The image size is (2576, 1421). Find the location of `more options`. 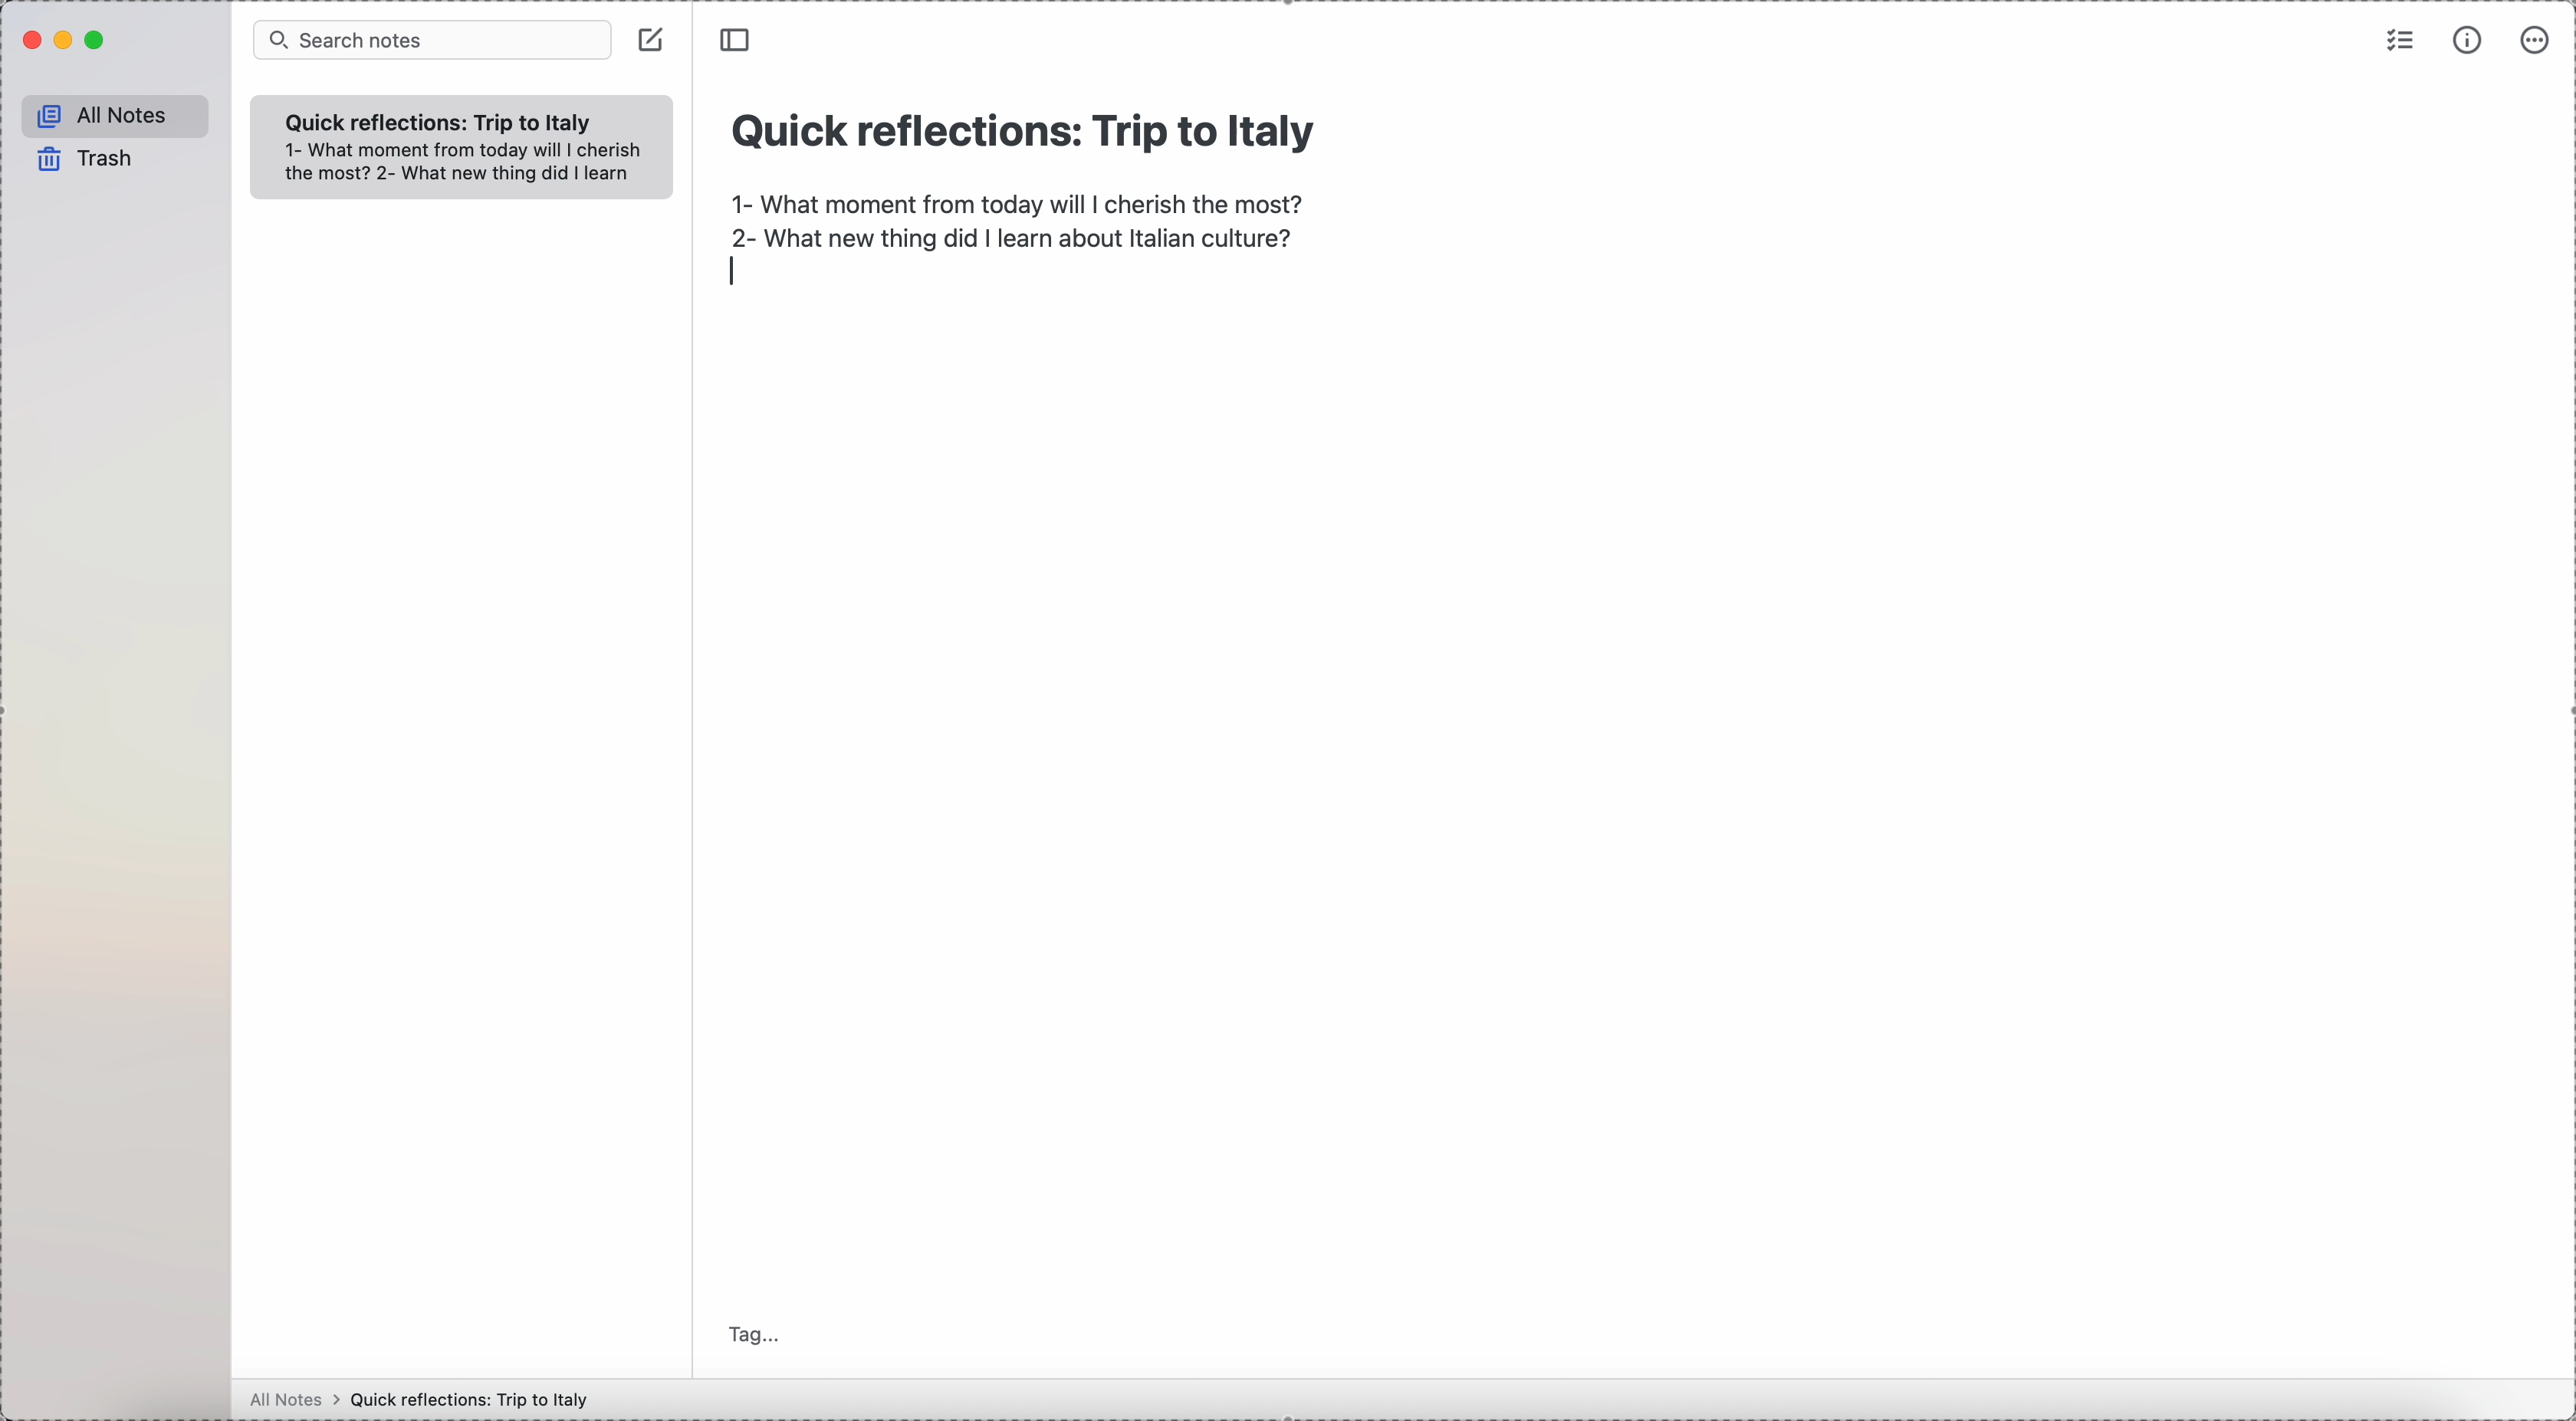

more options is located at coordinates (2536, 43).